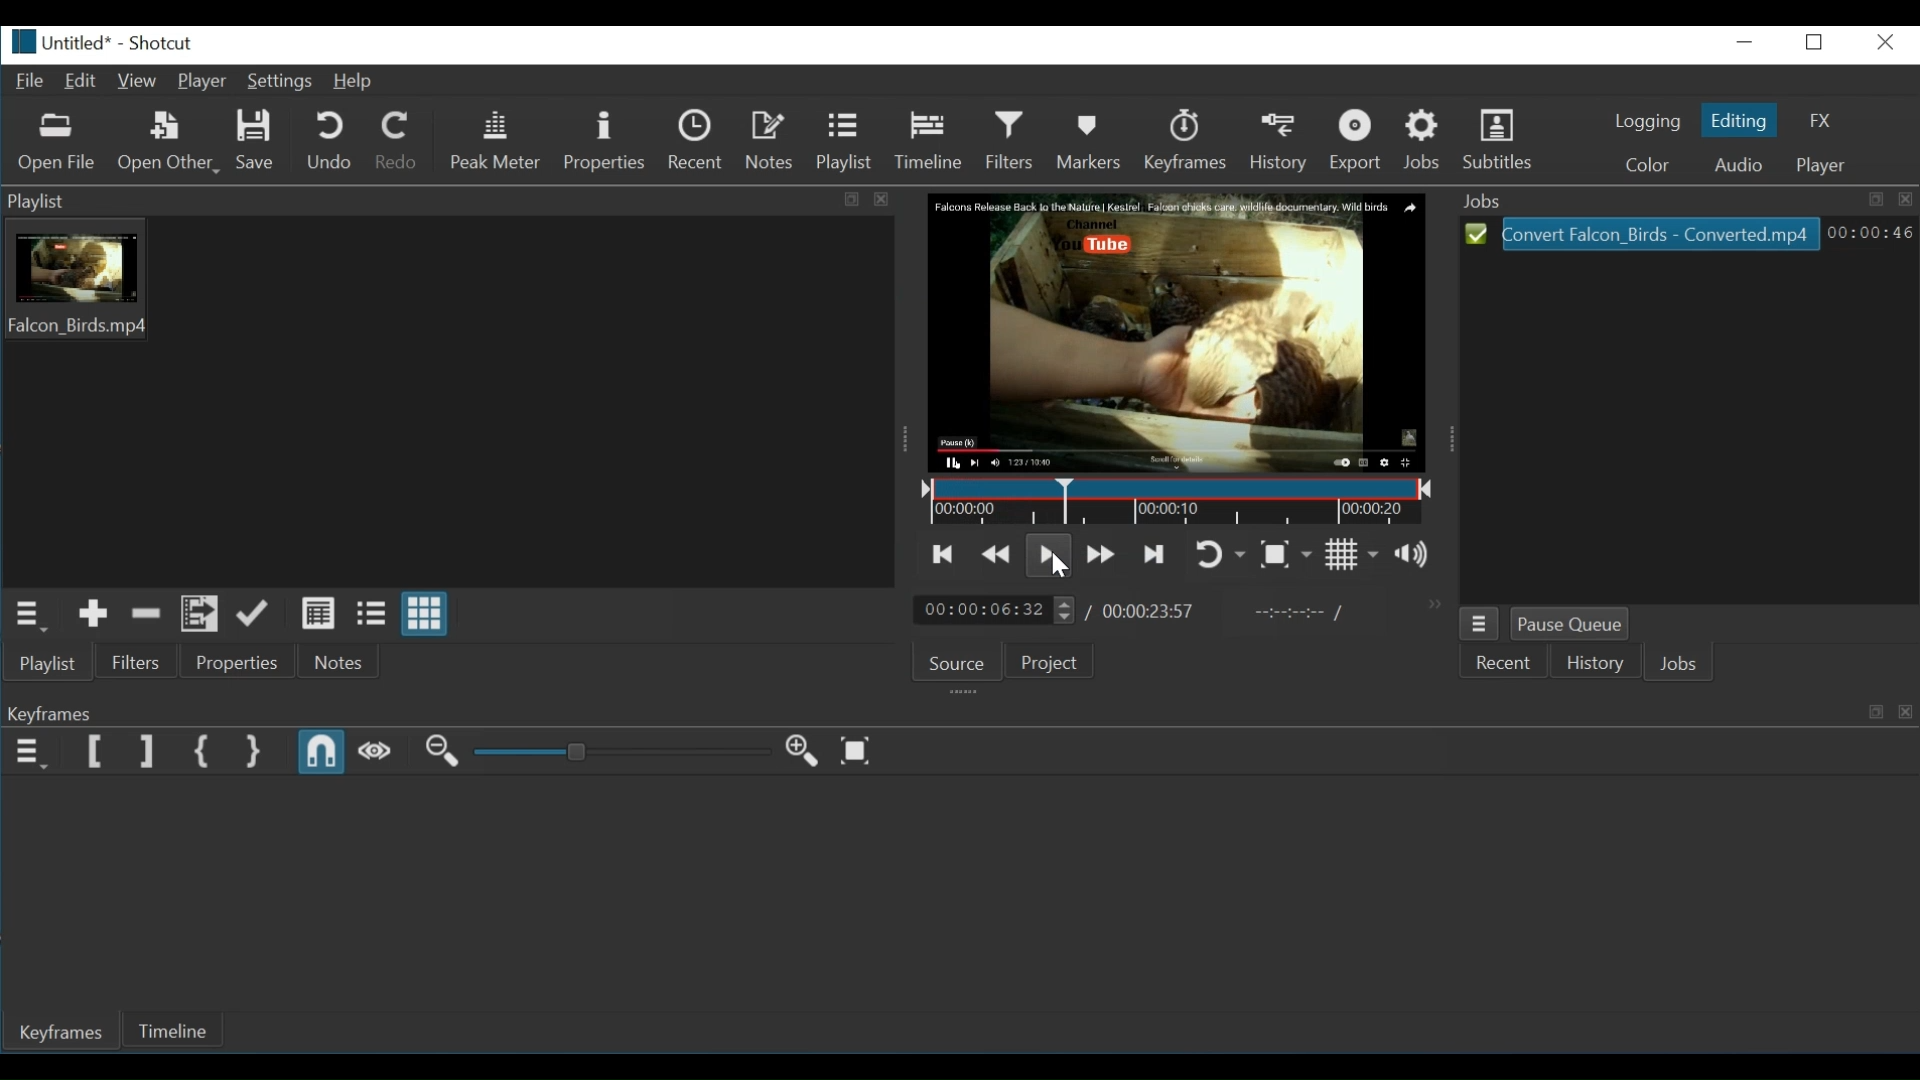  Describe the element at coordinates (493, 140) in the screenshot. I see `Peak meter` at that location.